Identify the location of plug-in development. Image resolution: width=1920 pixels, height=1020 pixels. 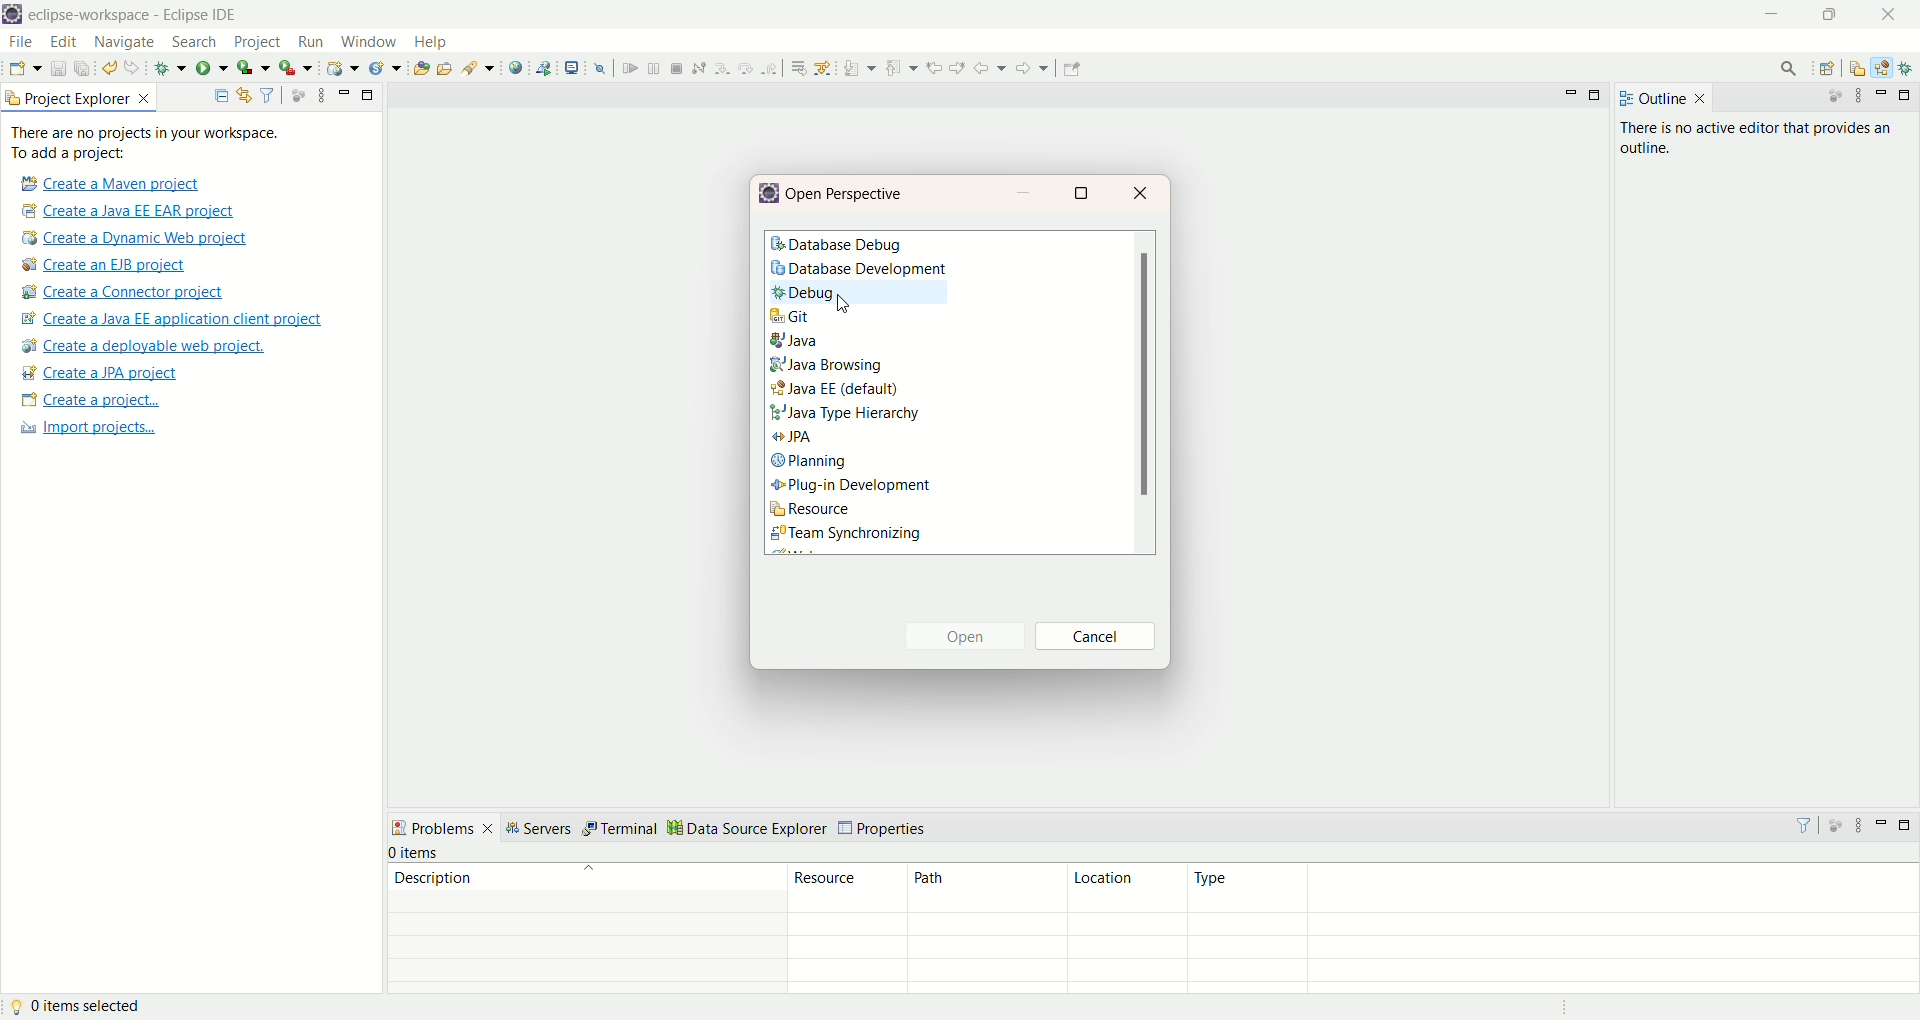
(853, 485).